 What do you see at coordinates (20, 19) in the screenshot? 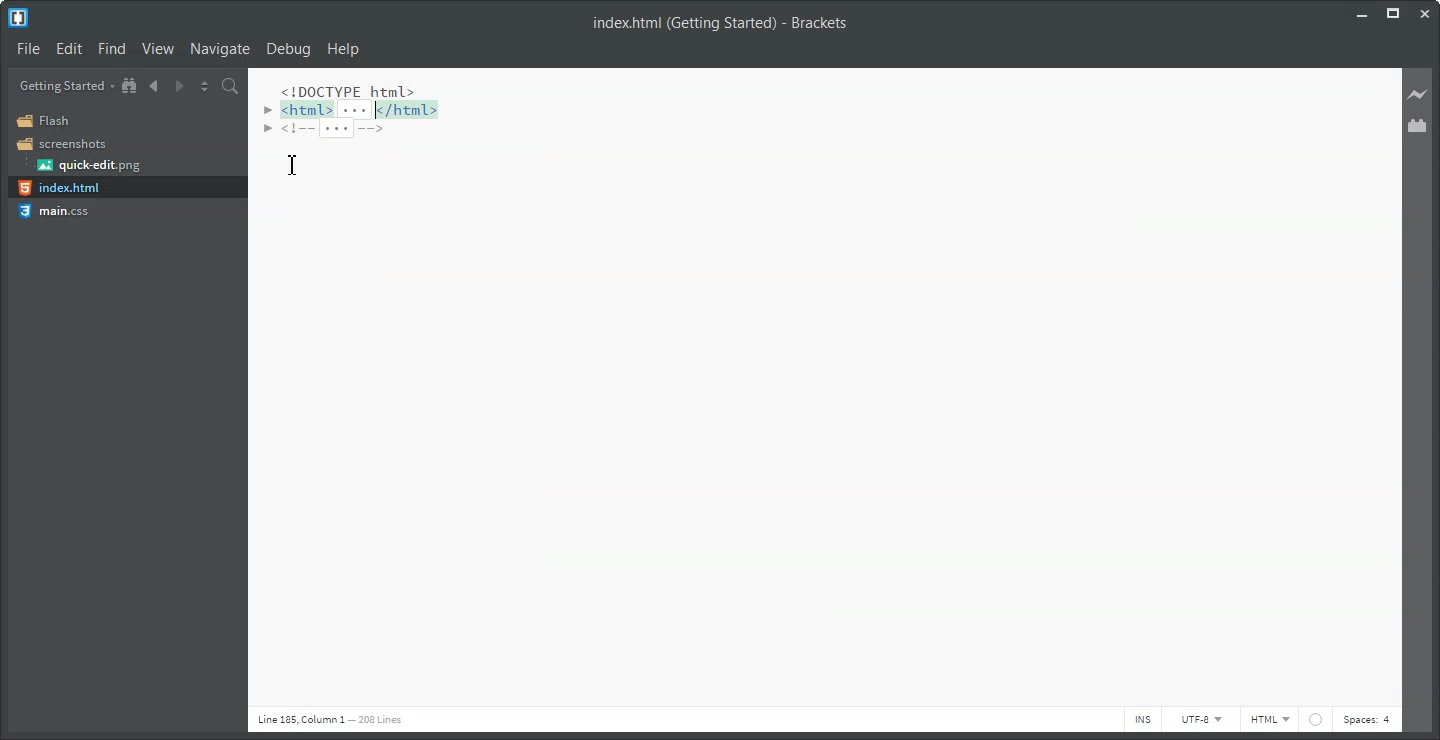
I see `Logo` at bounding box center [20, 19].